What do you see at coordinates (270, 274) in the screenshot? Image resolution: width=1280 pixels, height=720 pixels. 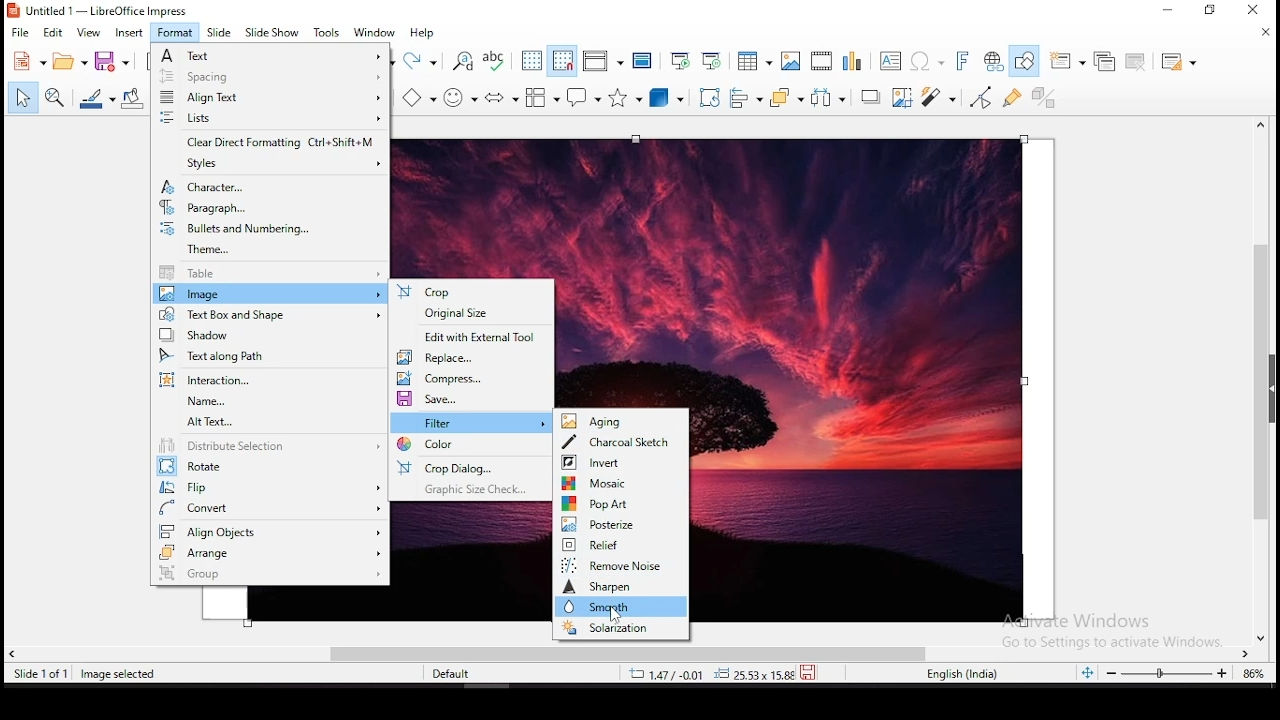 I see `table` at bounding box center [270, 274].